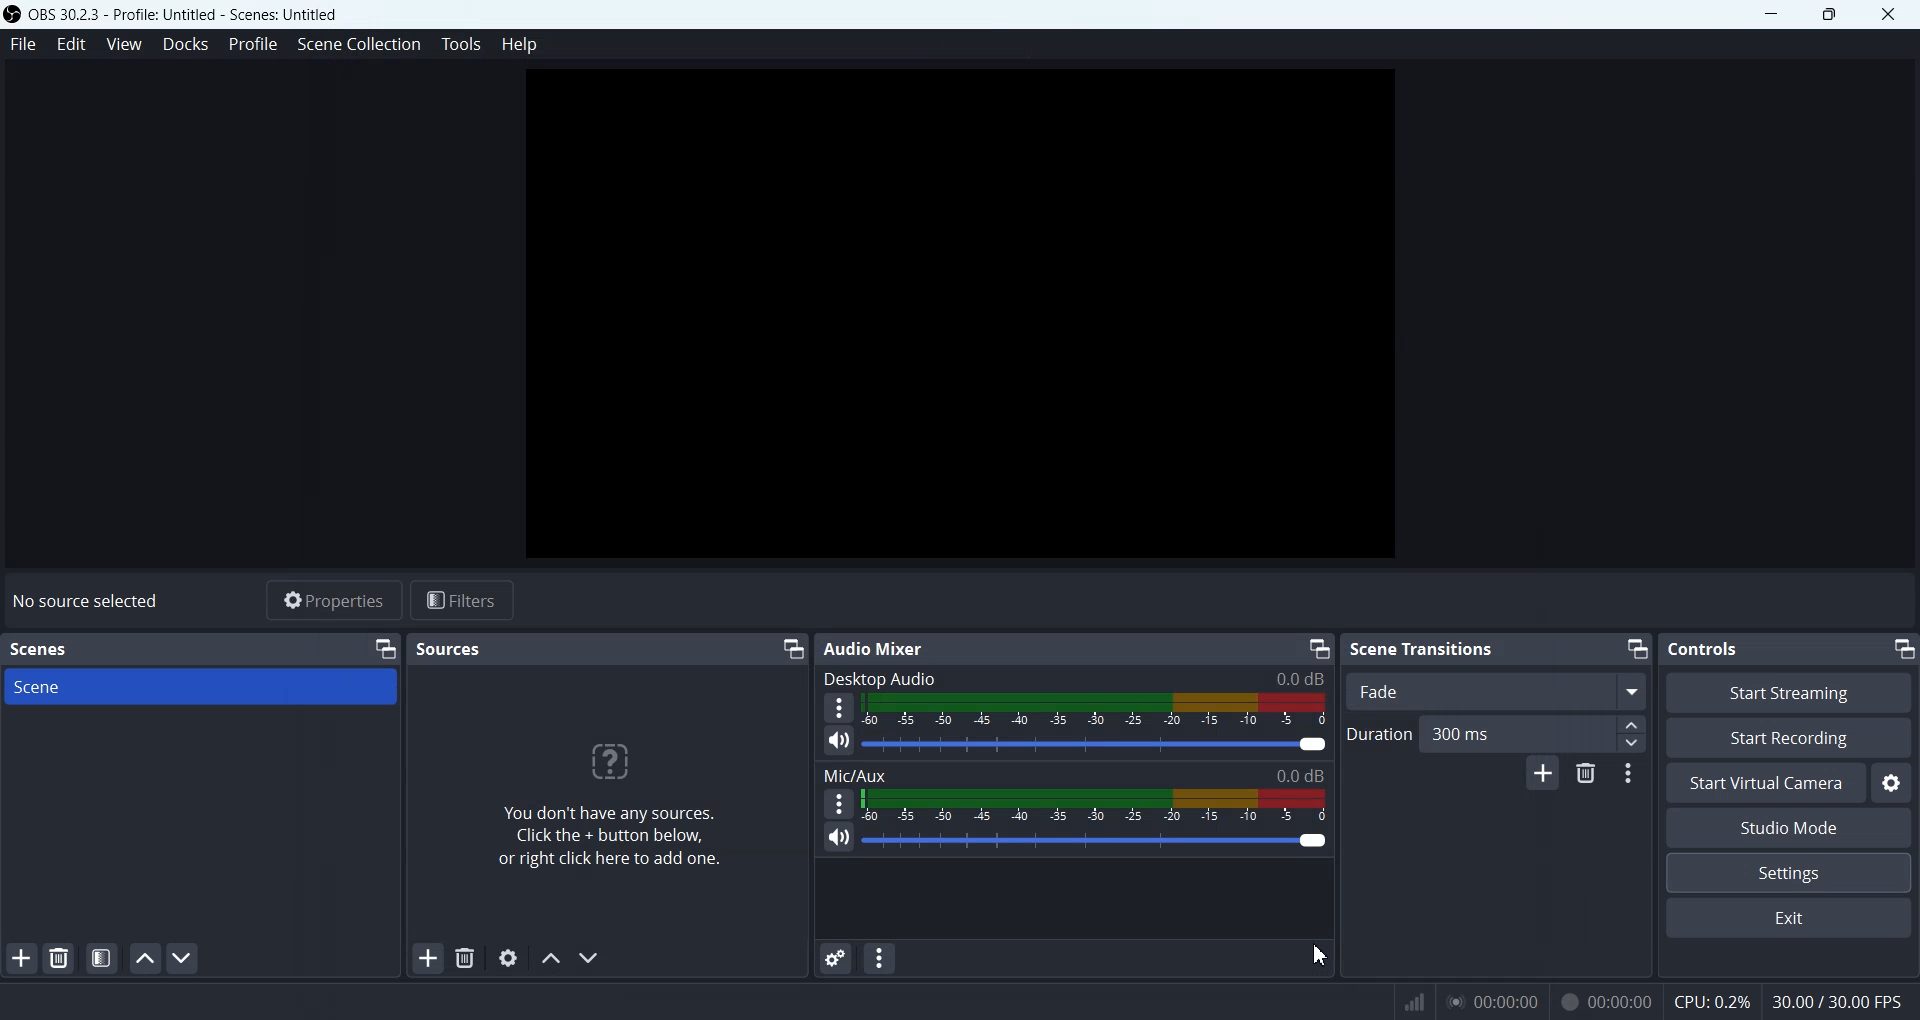 This screenshot has height=1020, width=1920. Describe the element at coordinates (20, 958) in the screenshot. I see `Add Scene` at that location.